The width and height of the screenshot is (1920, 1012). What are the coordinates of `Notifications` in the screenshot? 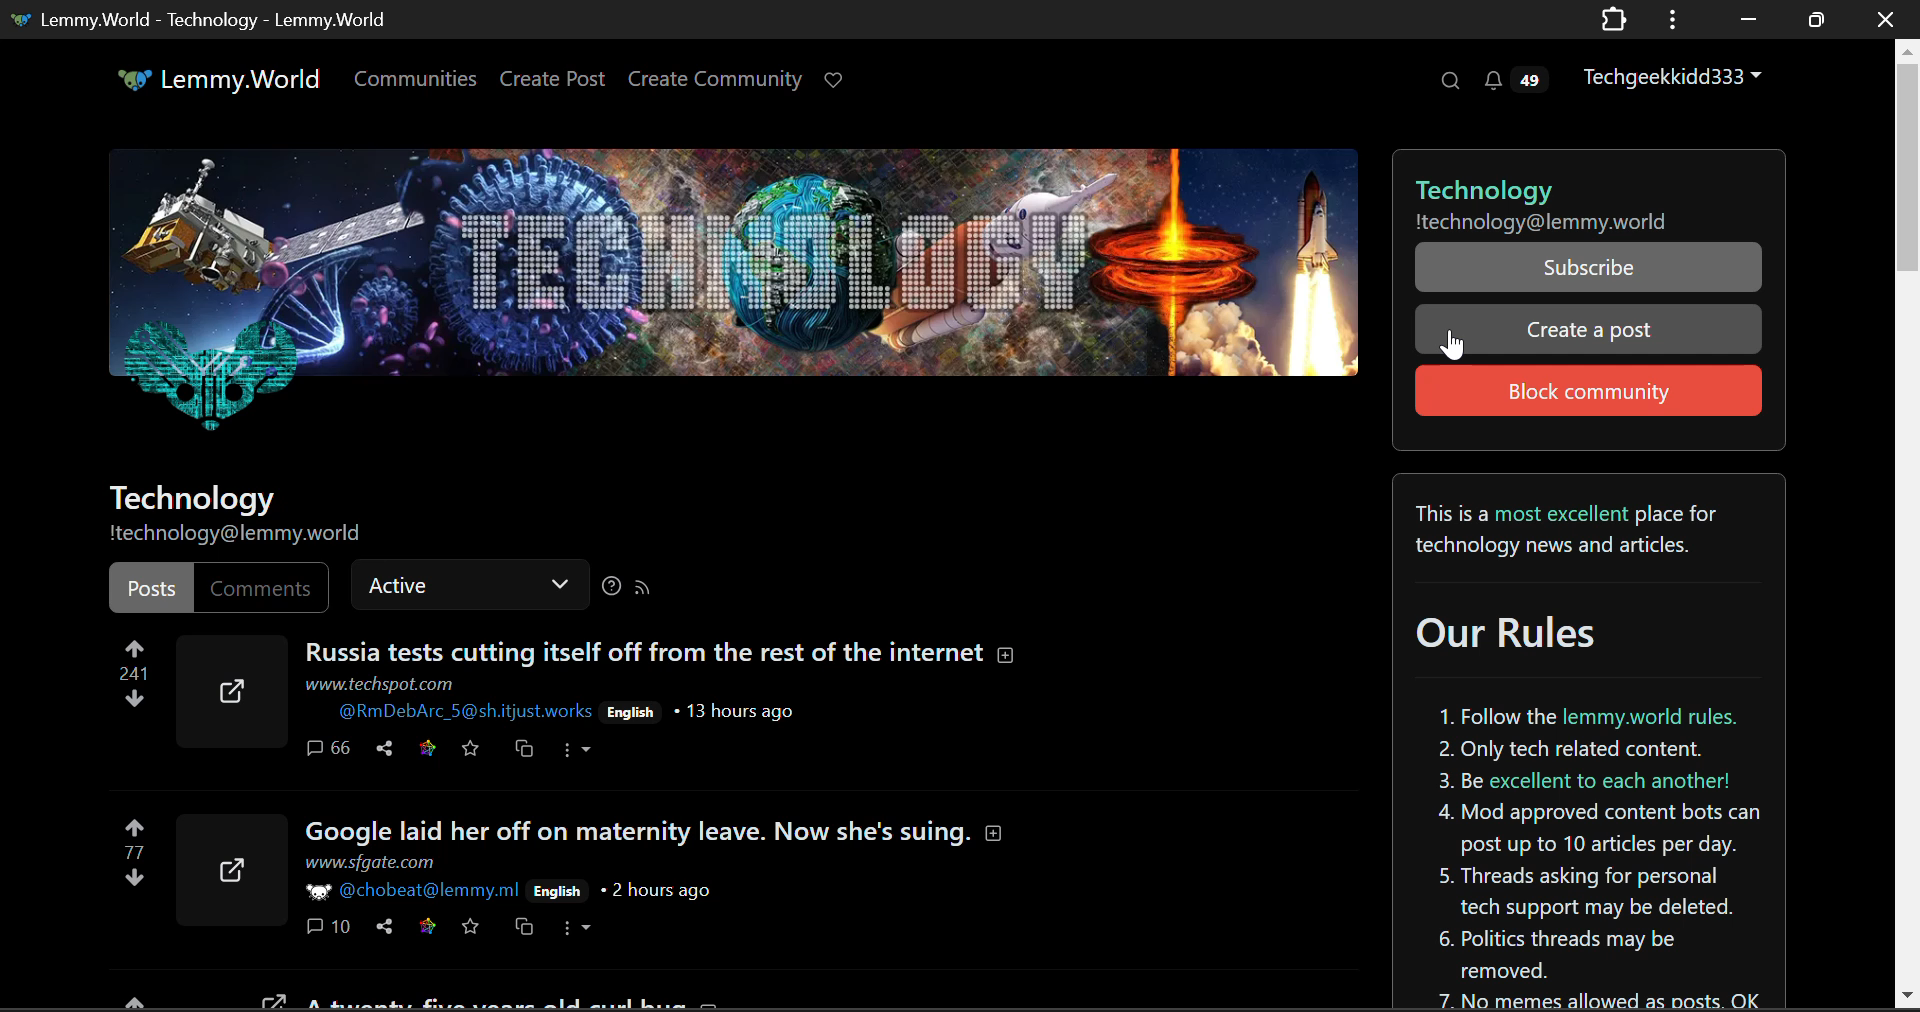 It's located at (1520, 77).